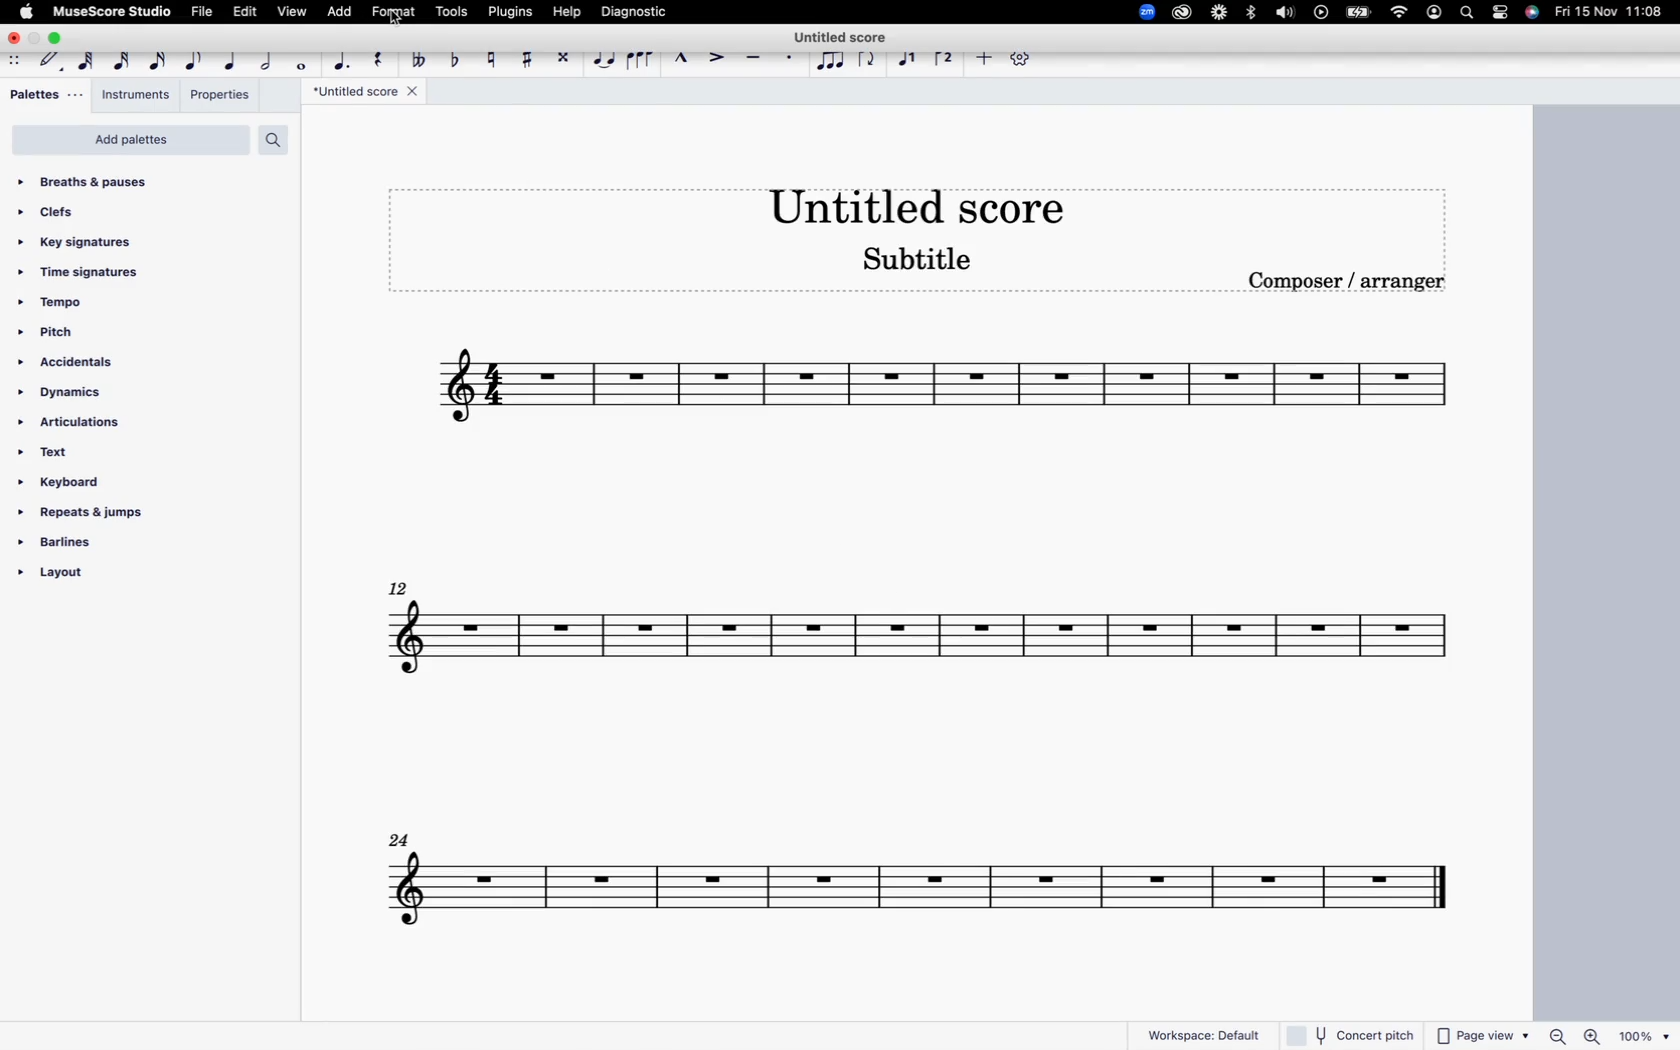 Image resolution: width=1680 pixels, height=1050 pixels. What do you see at coordinates (563, 59) in the screenshot?
I see `toggle double sharp` at bounding box center [563, 59].